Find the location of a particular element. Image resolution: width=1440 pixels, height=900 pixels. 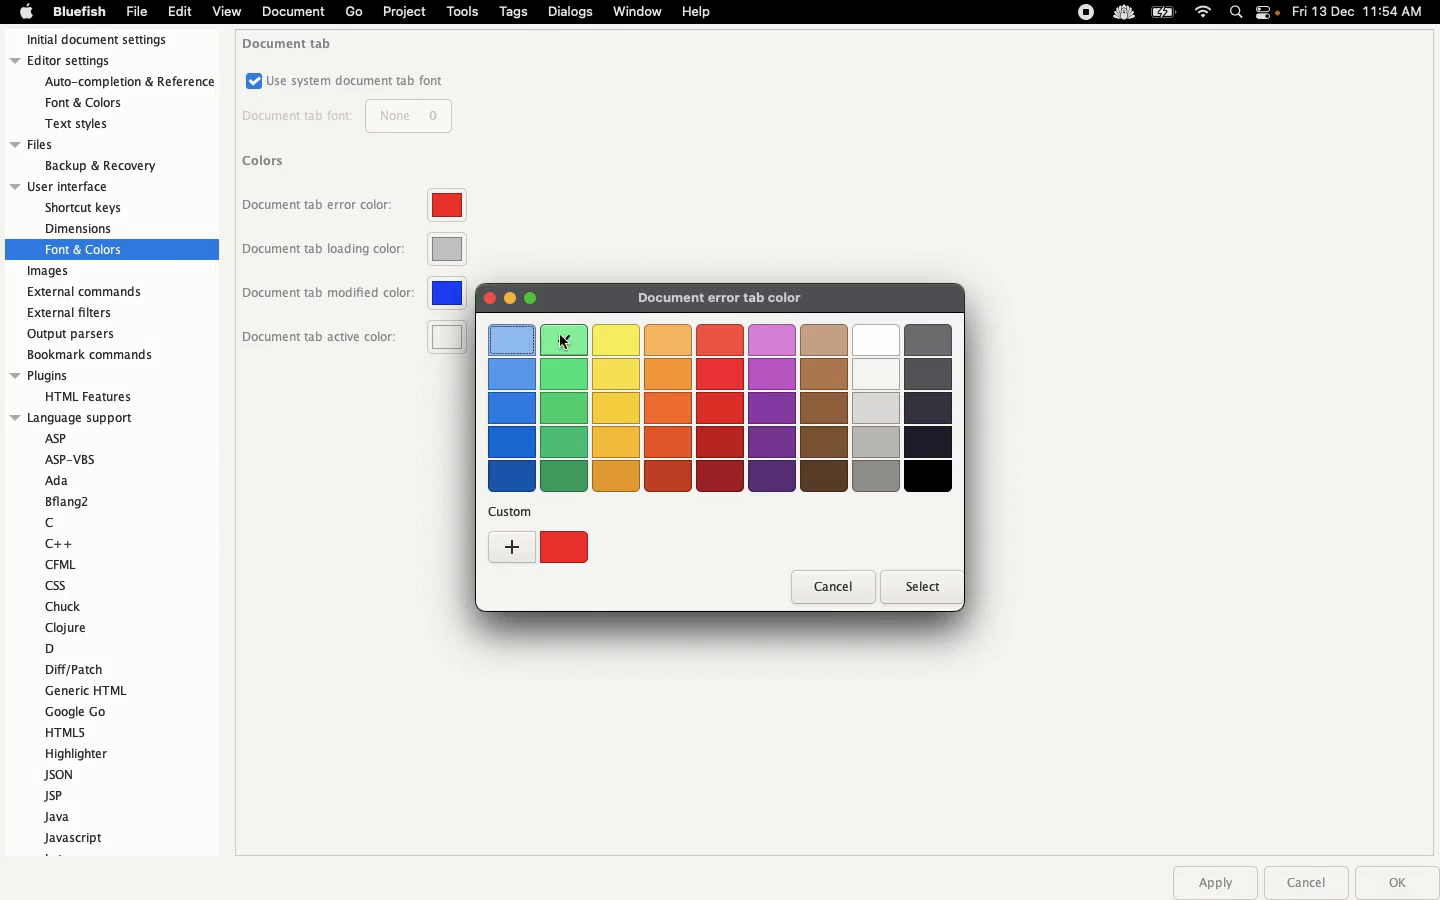

User interface  is located at coordinates (78, 186).